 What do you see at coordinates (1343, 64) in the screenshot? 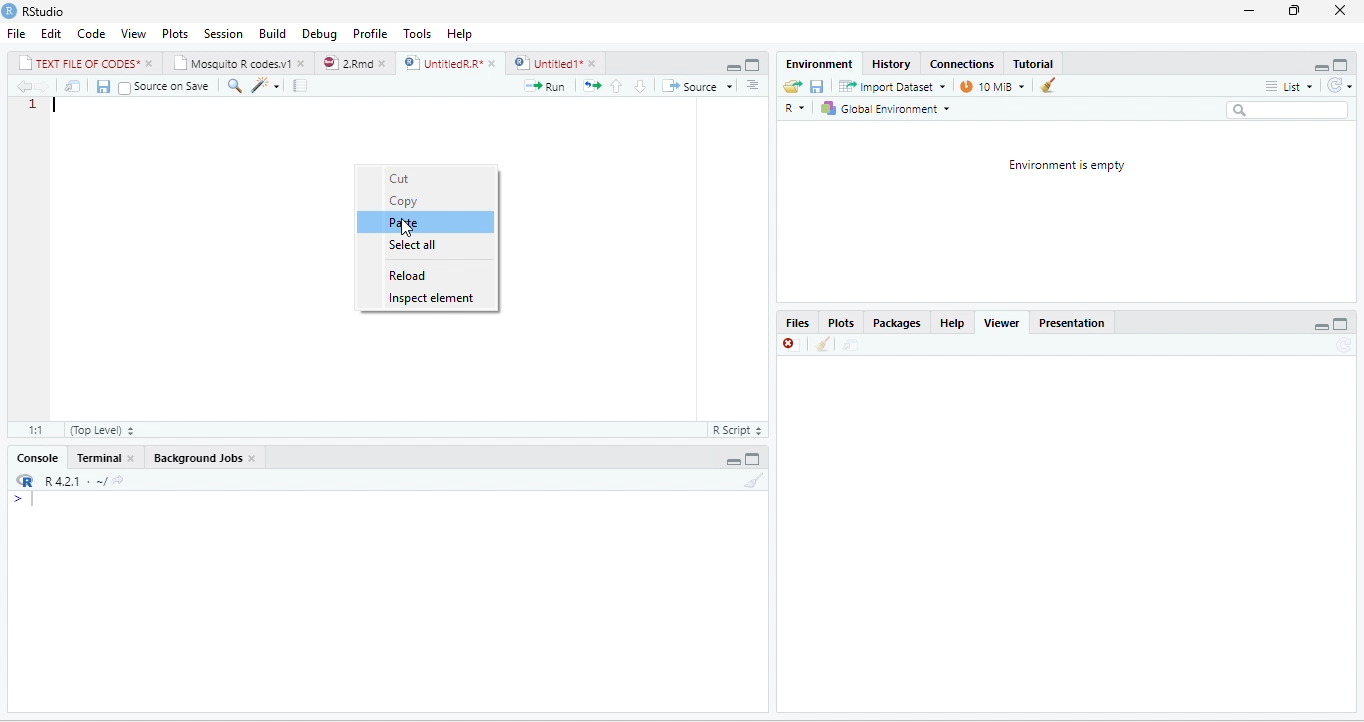
I see `maximize` at bounding box center [1343, 64].